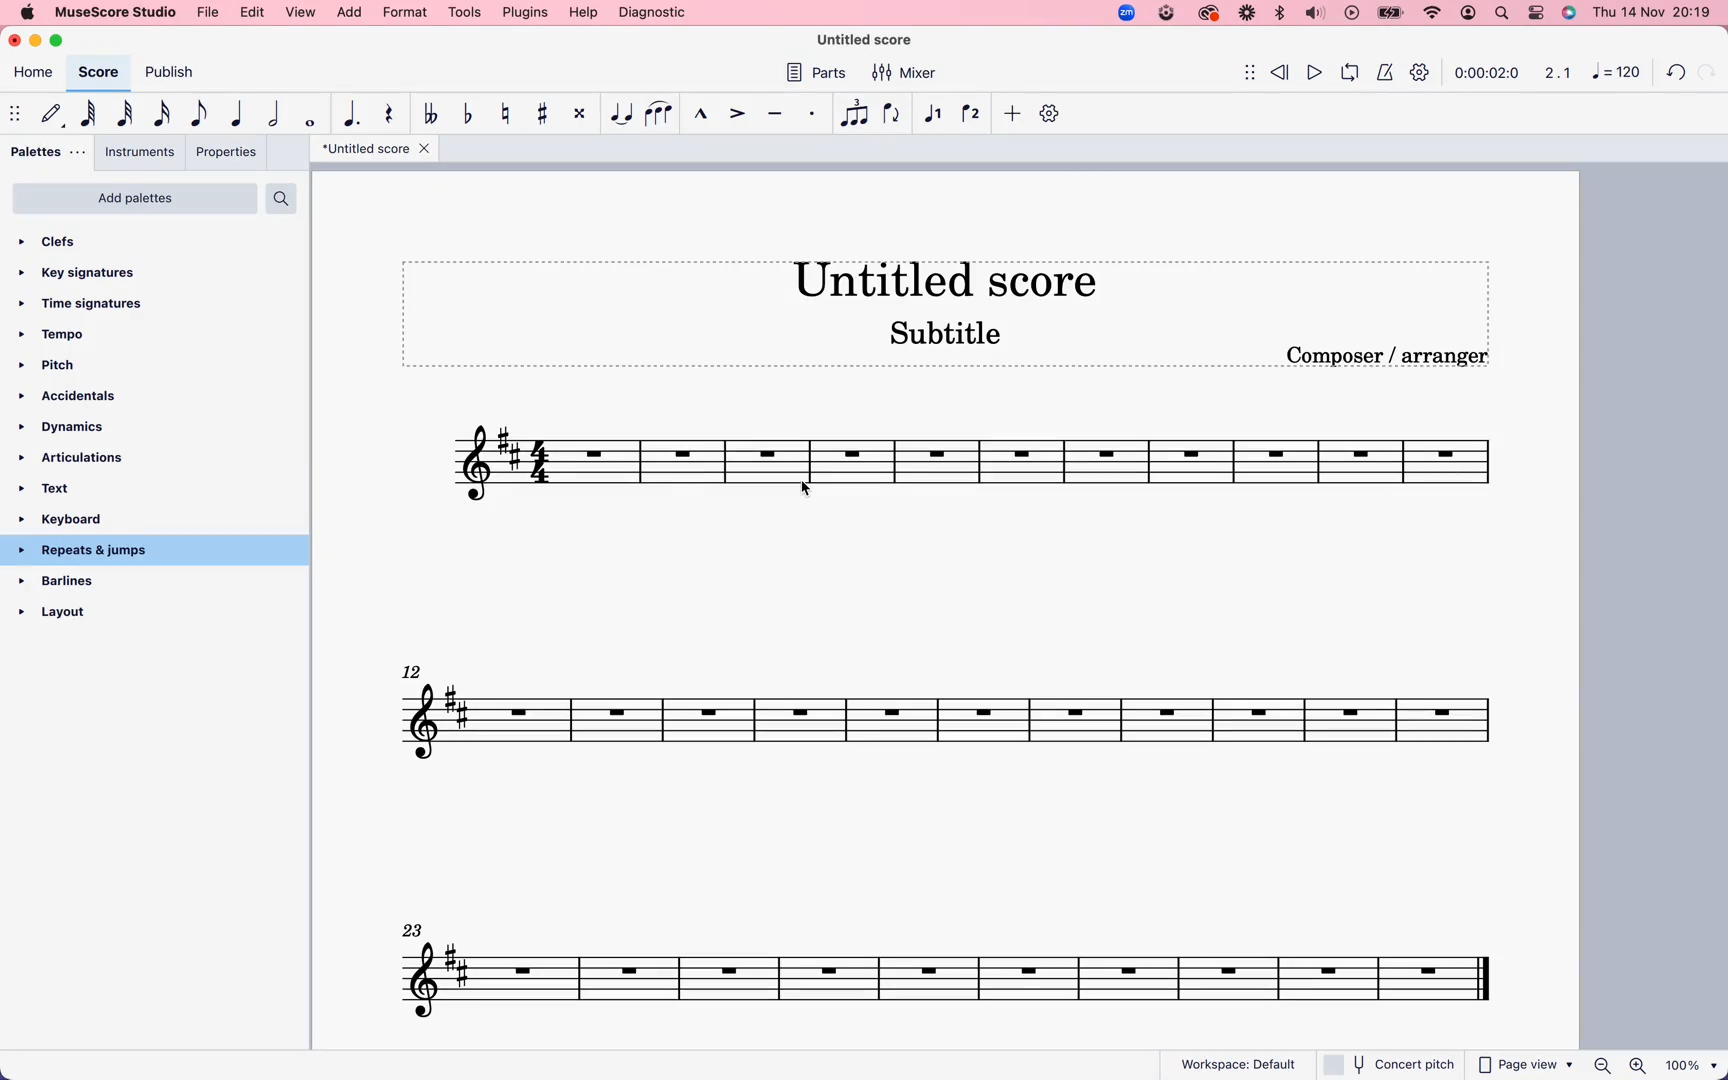 Image resolution: width=1728 pixels, height=1080 pixels. What do you see at coordinates (582, 114) in the screenshot?
I see `toggle double sharp` at bounding box center [582, 114].